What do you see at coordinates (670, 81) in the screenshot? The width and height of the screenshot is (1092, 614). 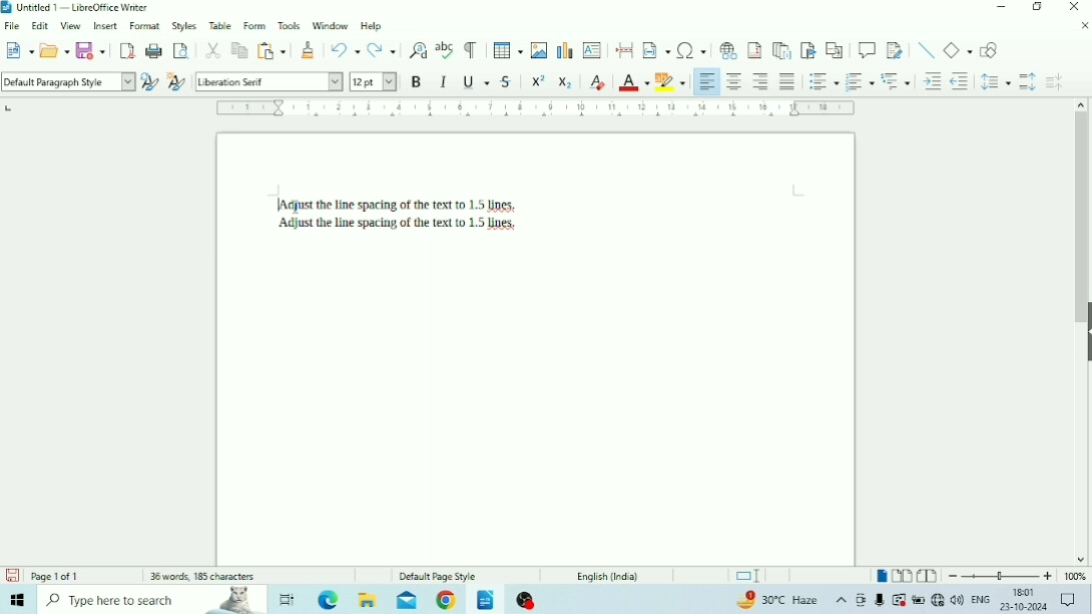 I see `Character Highlighting Color` at bounding box center [670, 81].